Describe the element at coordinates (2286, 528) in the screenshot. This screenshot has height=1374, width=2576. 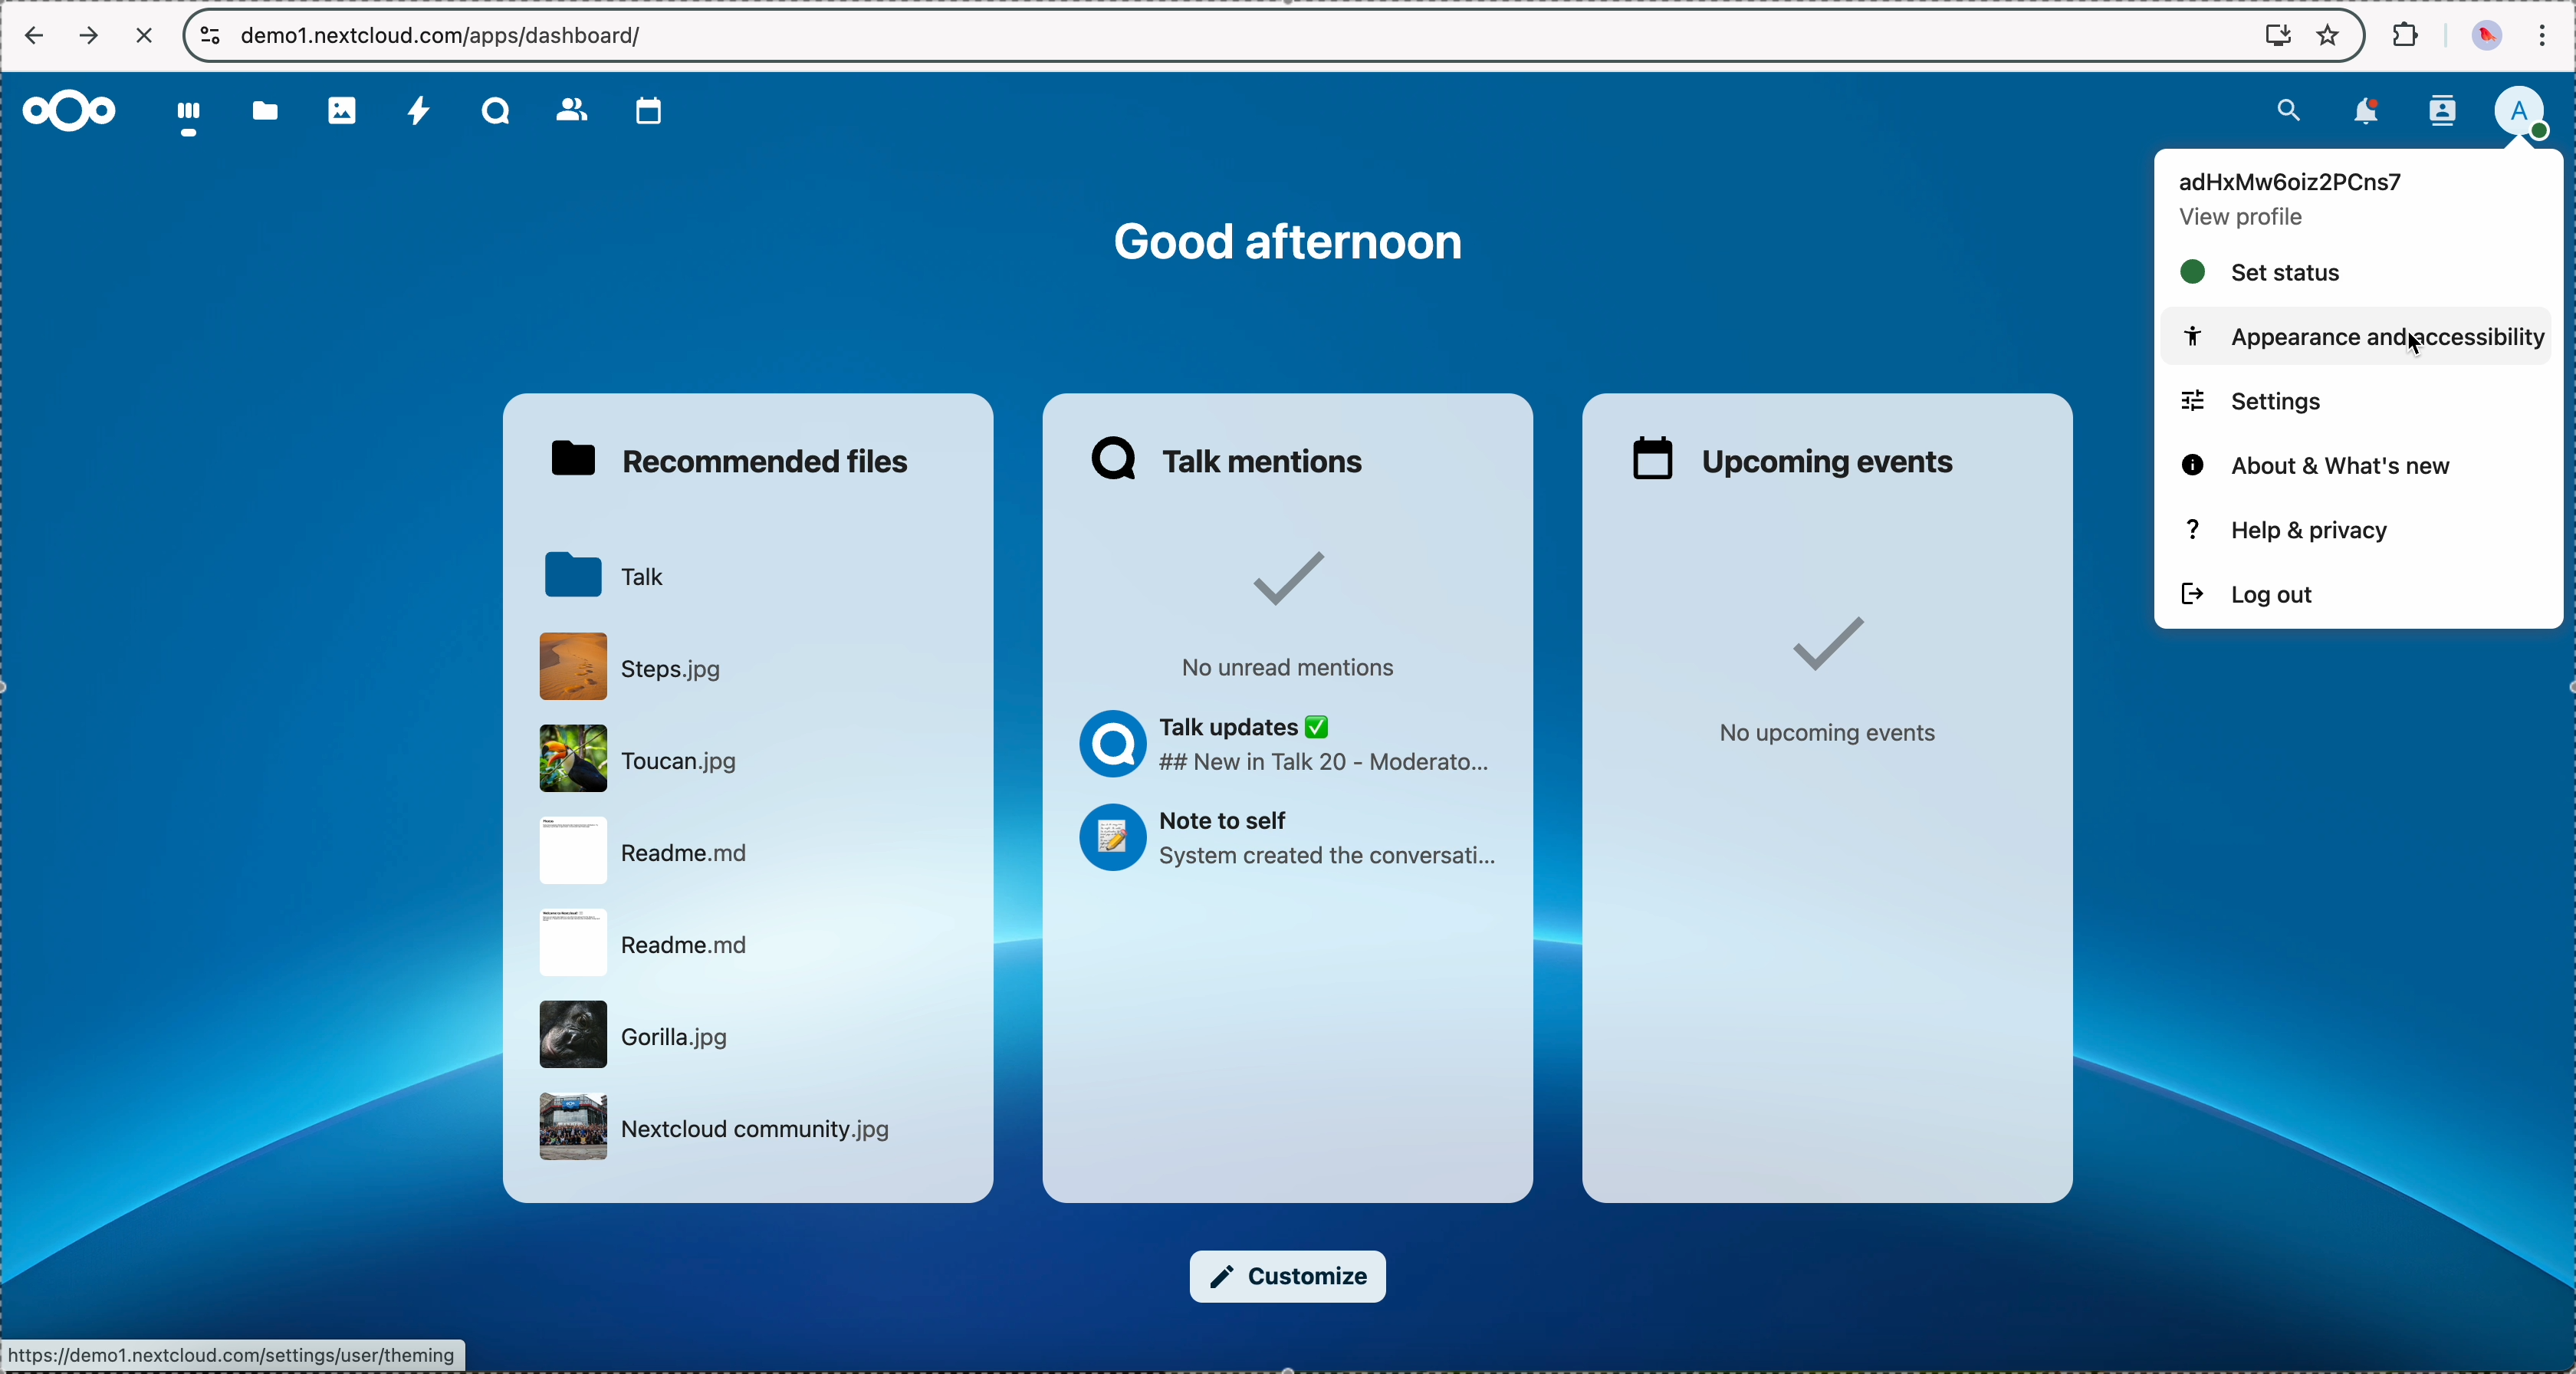
I see `help and privacy` at that location.